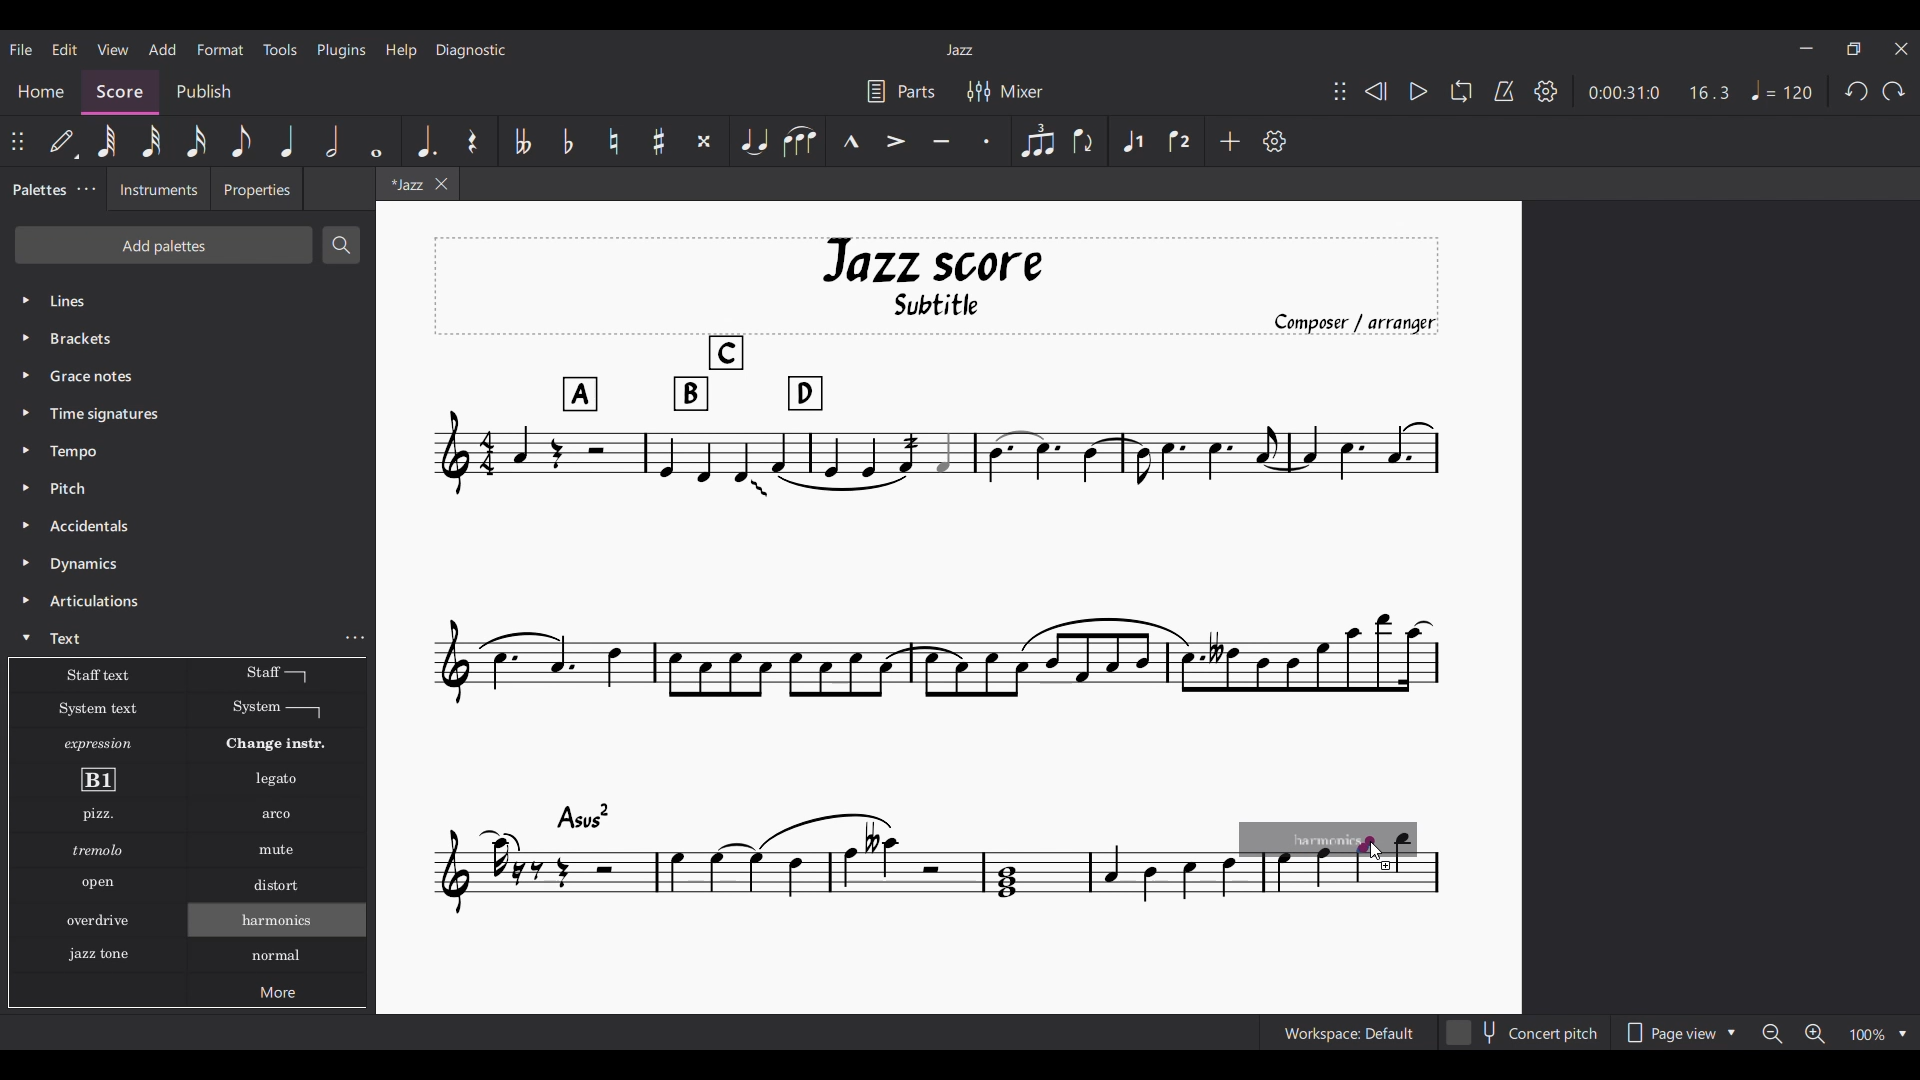  What do you see at coordinates (276, 674) in the screenshot?
I see `Staff` at bounding box center [276, 674].